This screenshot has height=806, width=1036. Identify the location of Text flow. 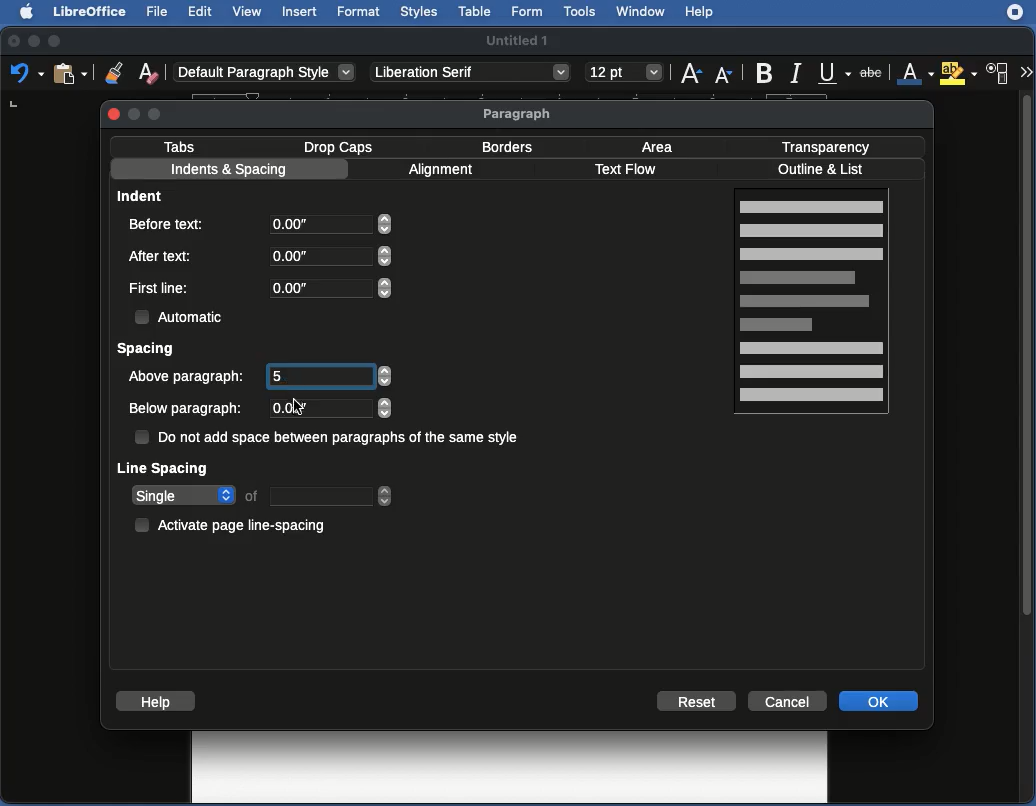
(625, 171).